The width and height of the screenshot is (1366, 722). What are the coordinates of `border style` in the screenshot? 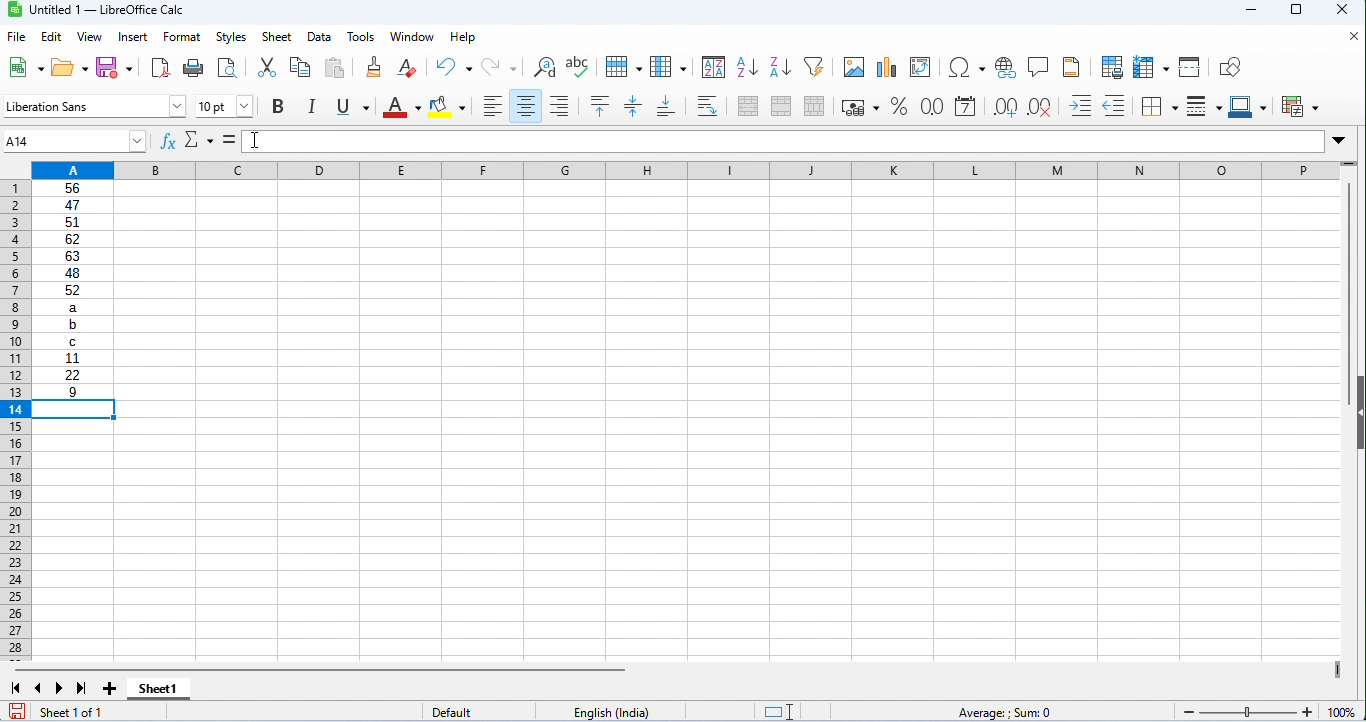 It's located at (1204, 106).